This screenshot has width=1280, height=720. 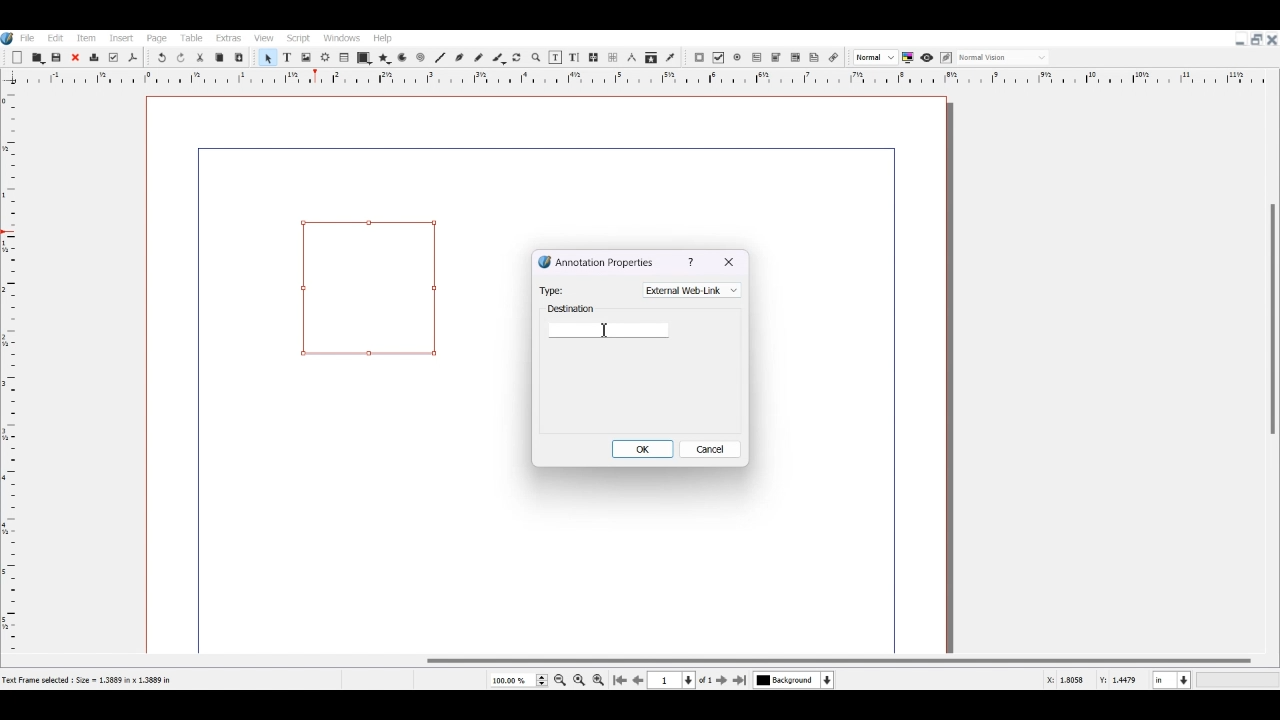 I want to click on Bezier curve, so click(x=459, y=57).